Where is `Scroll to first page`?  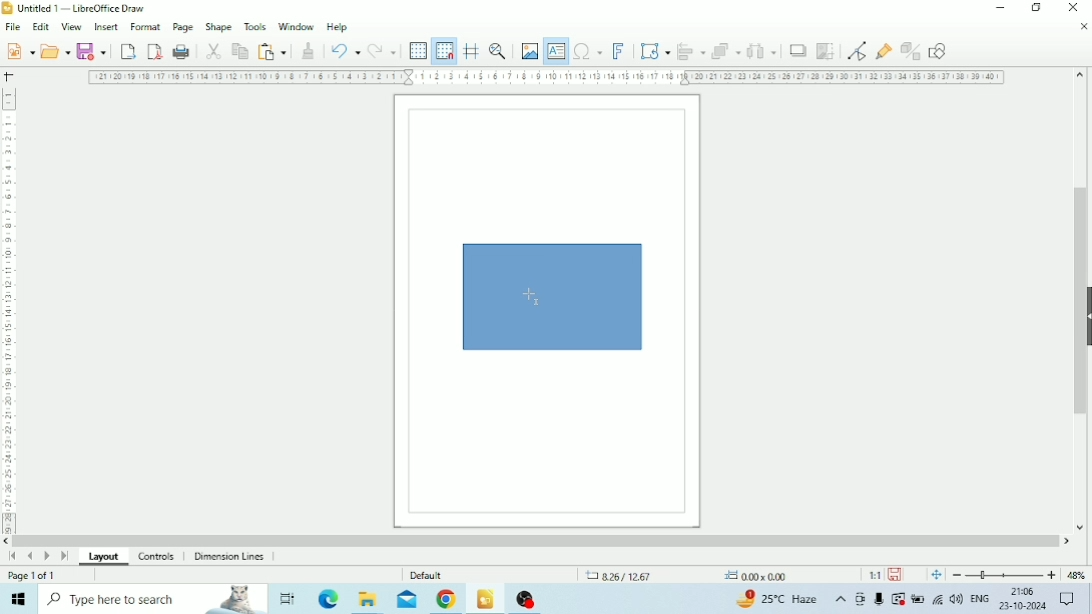 Scroll to first page is located at coordinates (12, 556).